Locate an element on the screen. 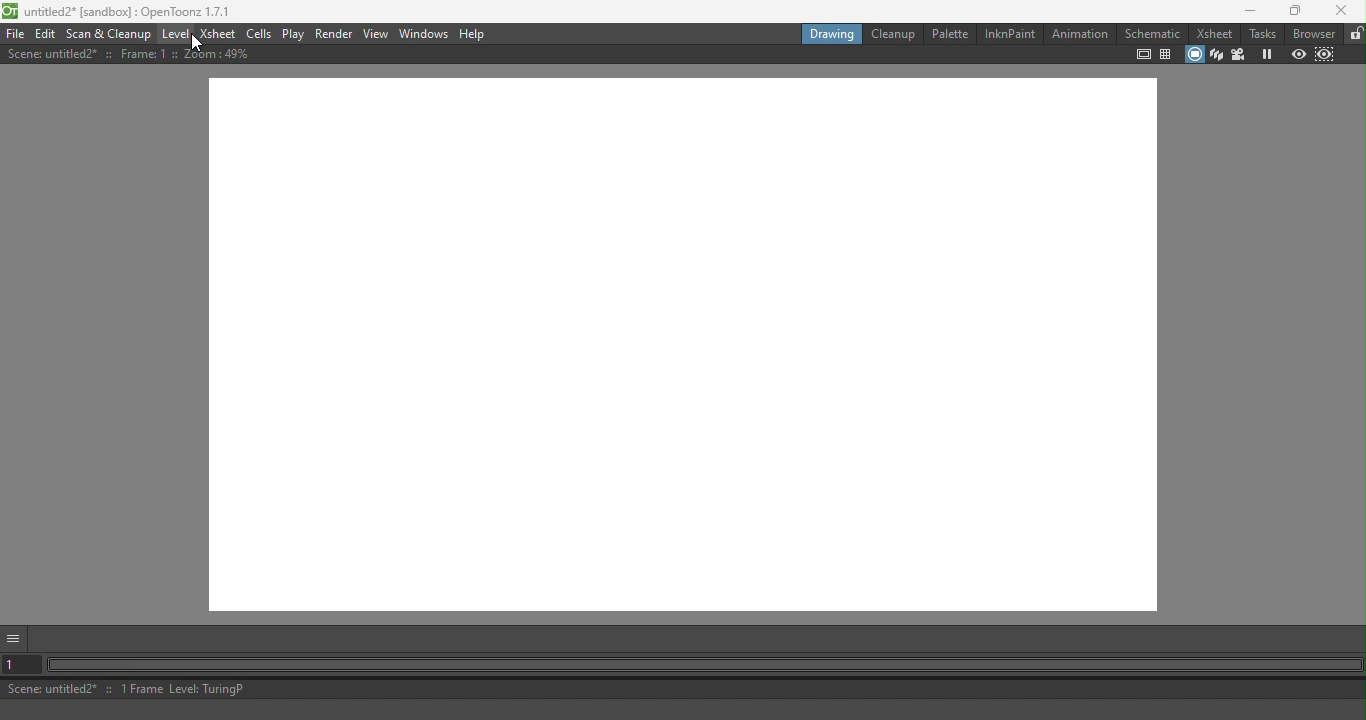 Image resolution: width=1366 pixels, height=720 pixels. Schematic is located at coordinates (1153, 34).